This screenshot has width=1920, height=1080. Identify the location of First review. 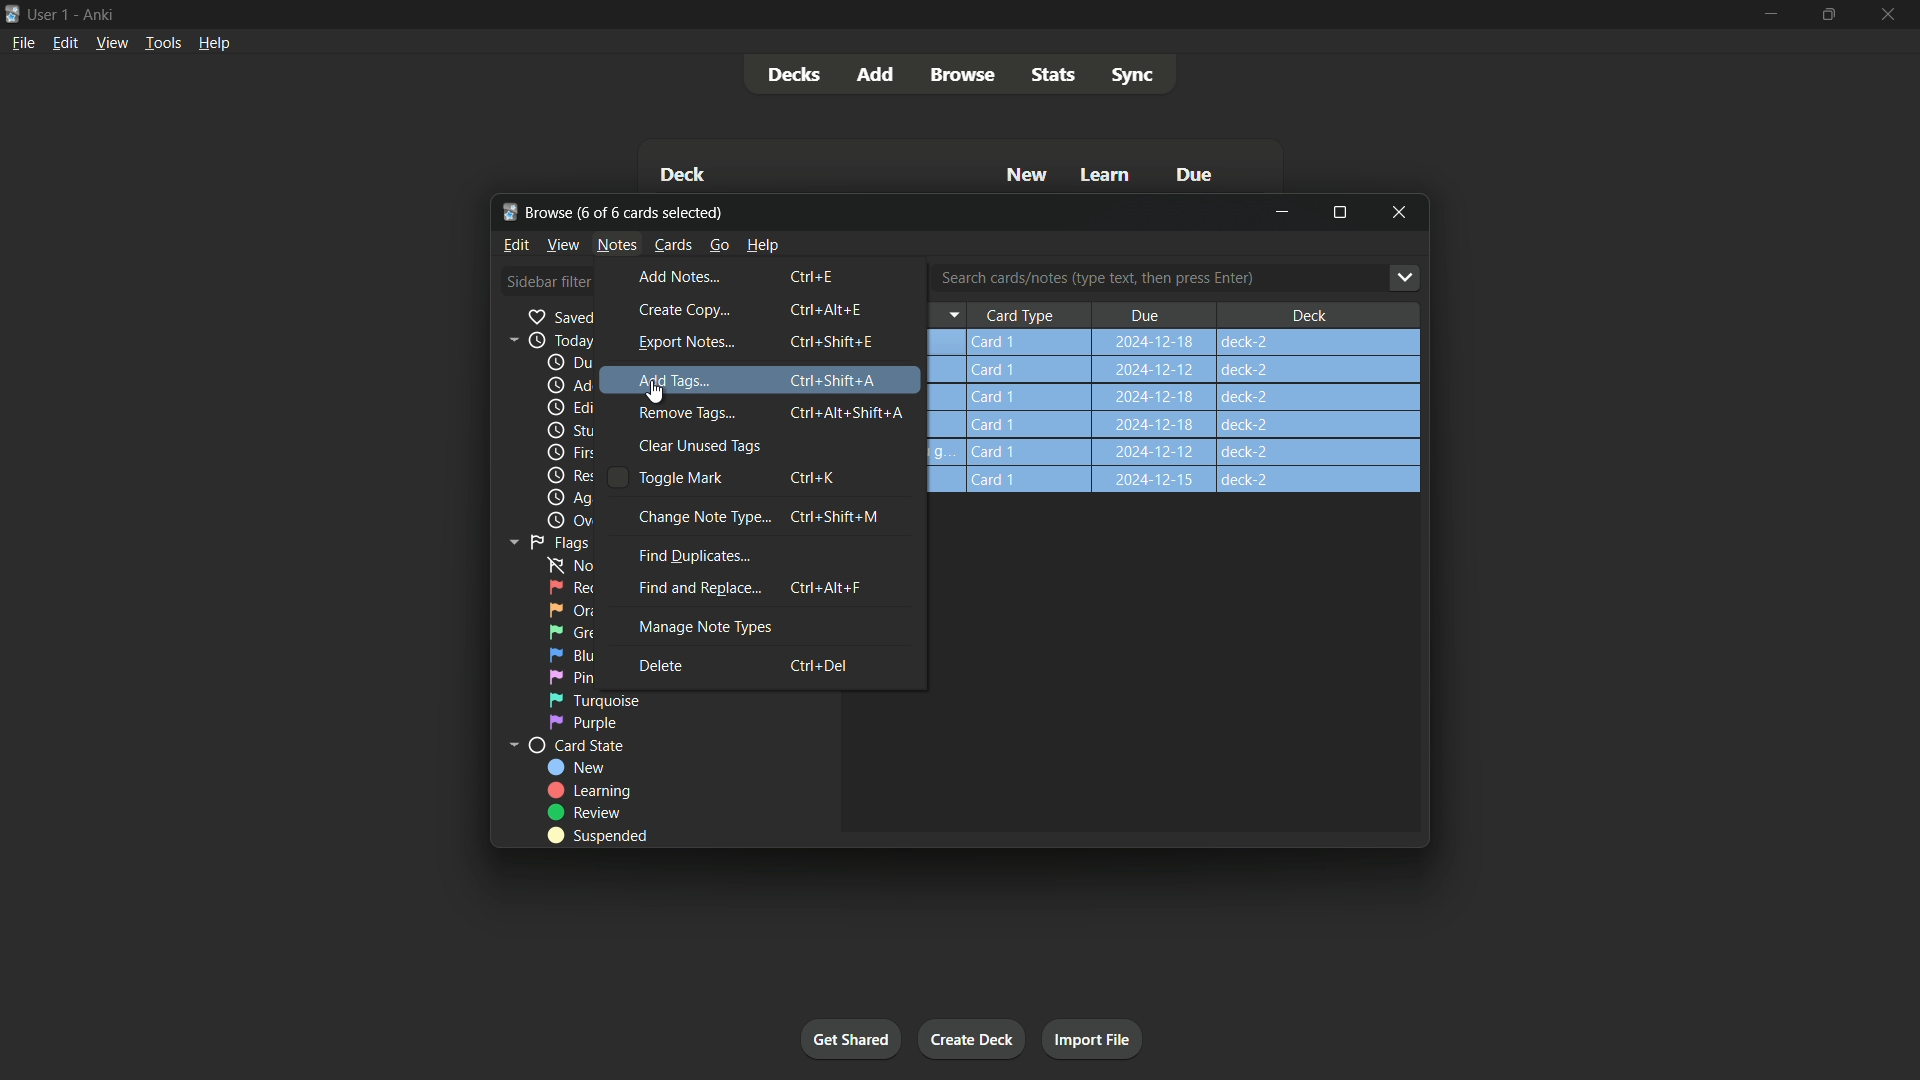
(572, 452).